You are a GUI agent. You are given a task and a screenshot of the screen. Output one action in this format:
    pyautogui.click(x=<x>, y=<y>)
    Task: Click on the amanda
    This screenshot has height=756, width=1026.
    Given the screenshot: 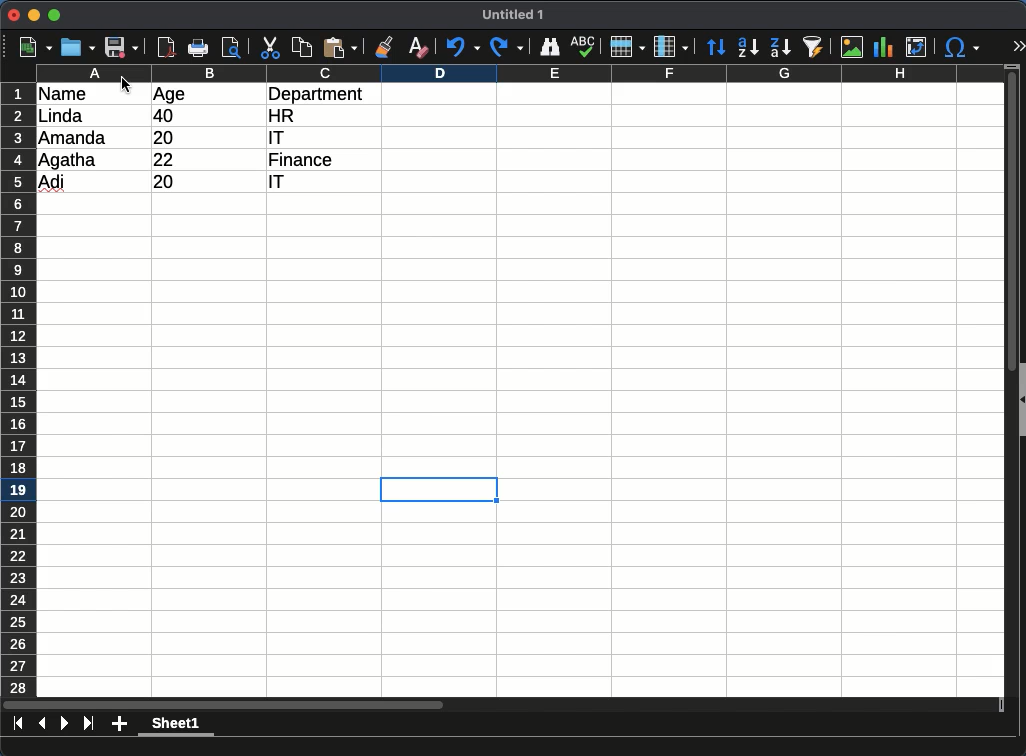 What is the action you would take?
    pyautogui.click(x=74, y=137)
    